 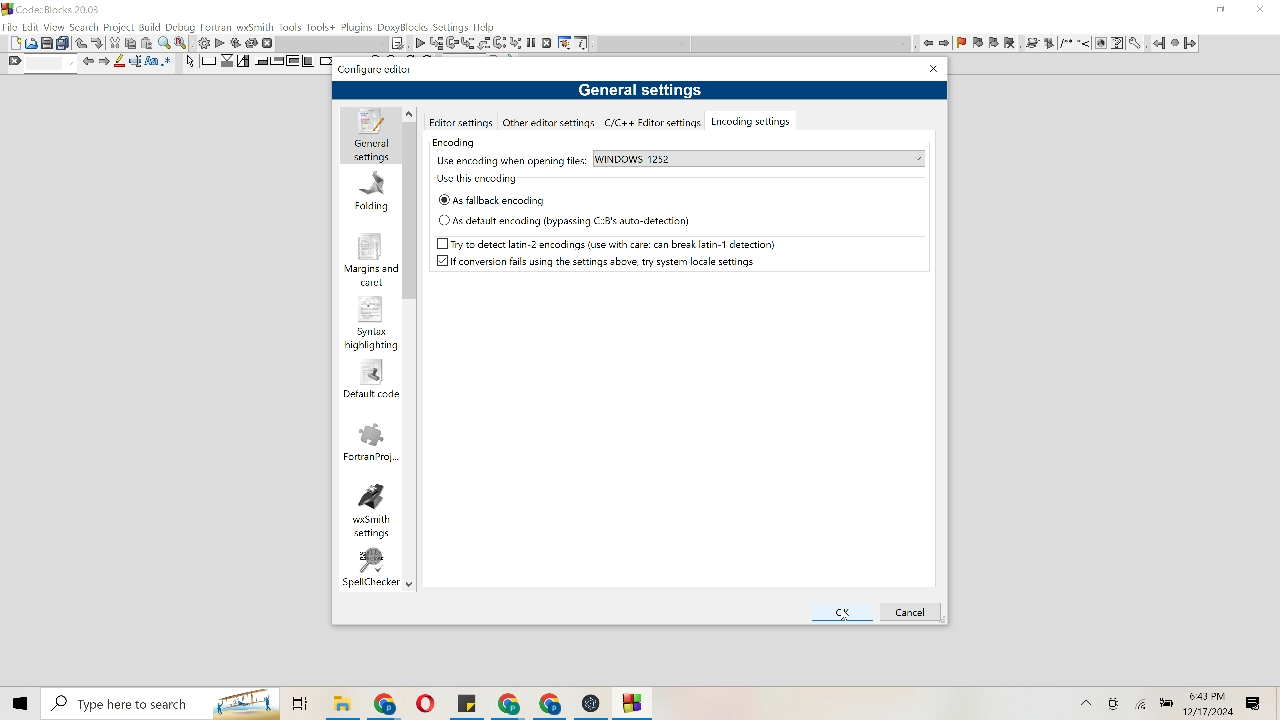 What do you see at coordinates (583, 44) in the screenshot?
I see `Information` at bounding box center [583, 44].